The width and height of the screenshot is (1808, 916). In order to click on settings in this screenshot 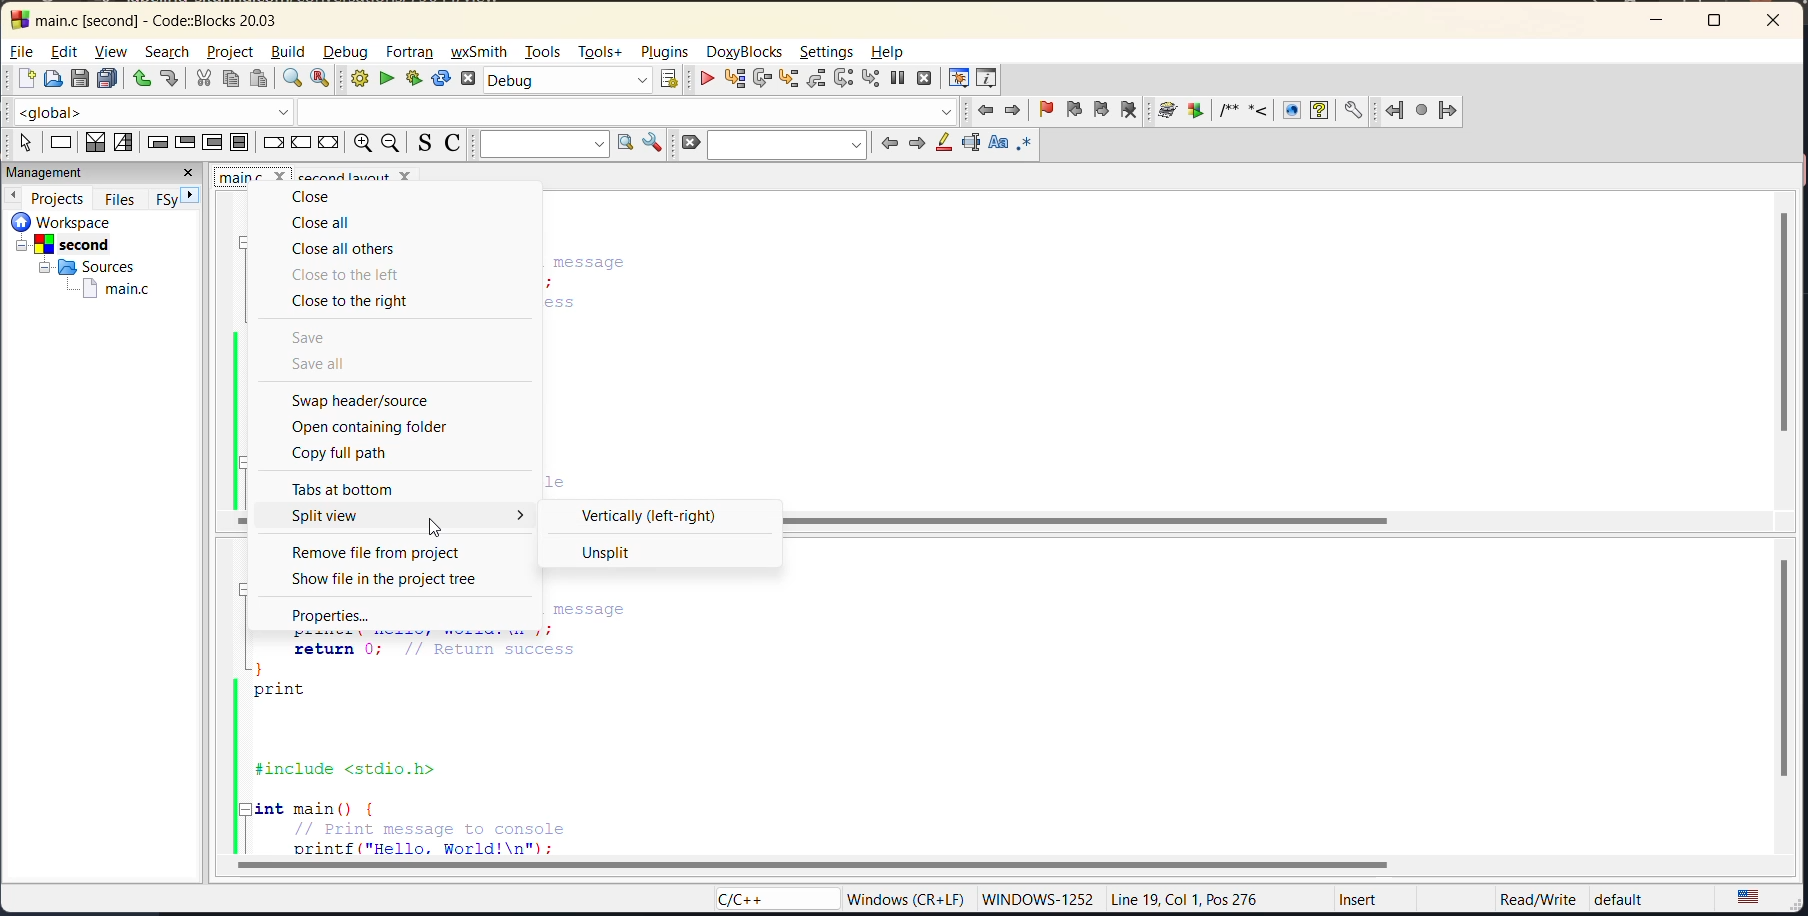, I will do `click(828, 52)`.